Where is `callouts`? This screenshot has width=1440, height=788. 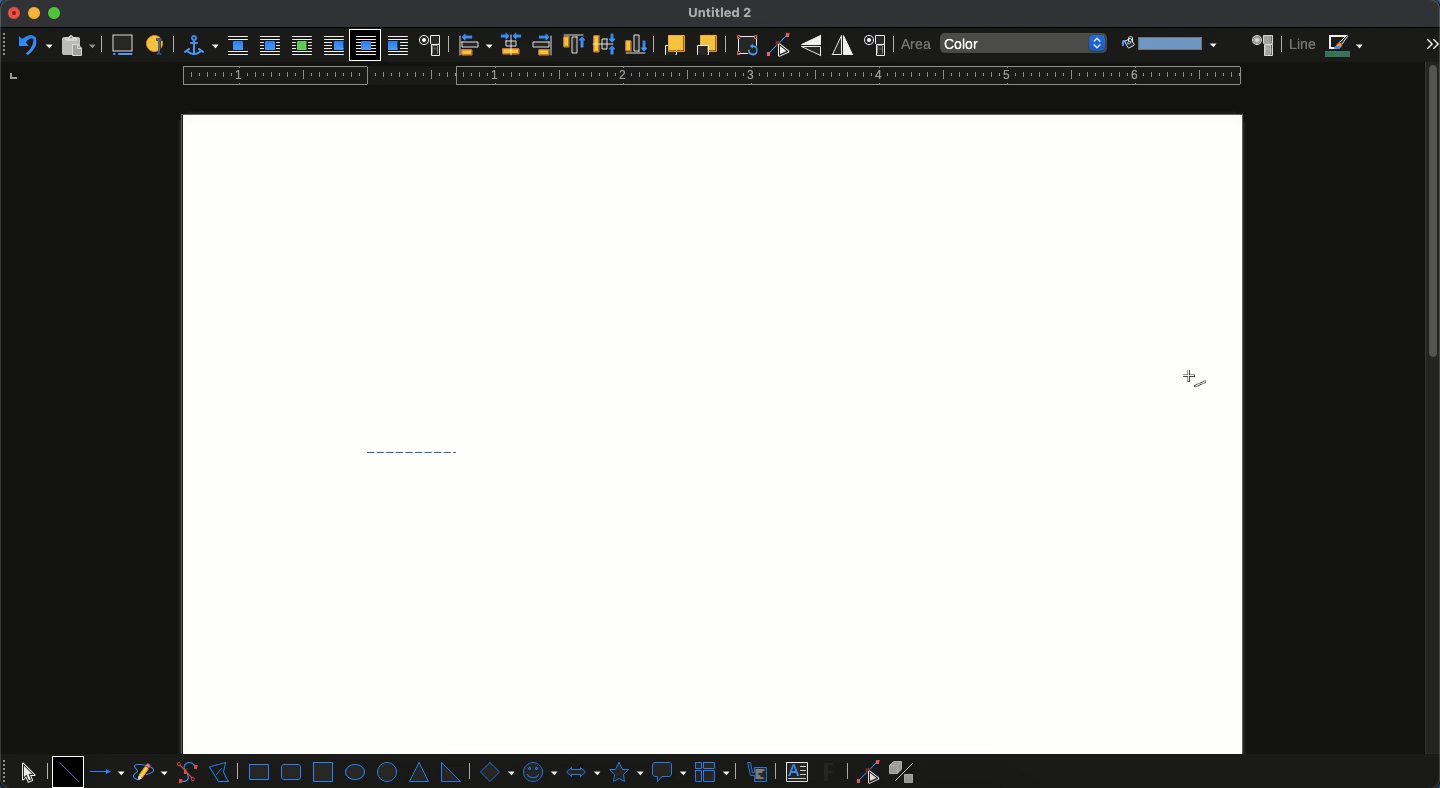
callouts is located at coordinates (759, 771).